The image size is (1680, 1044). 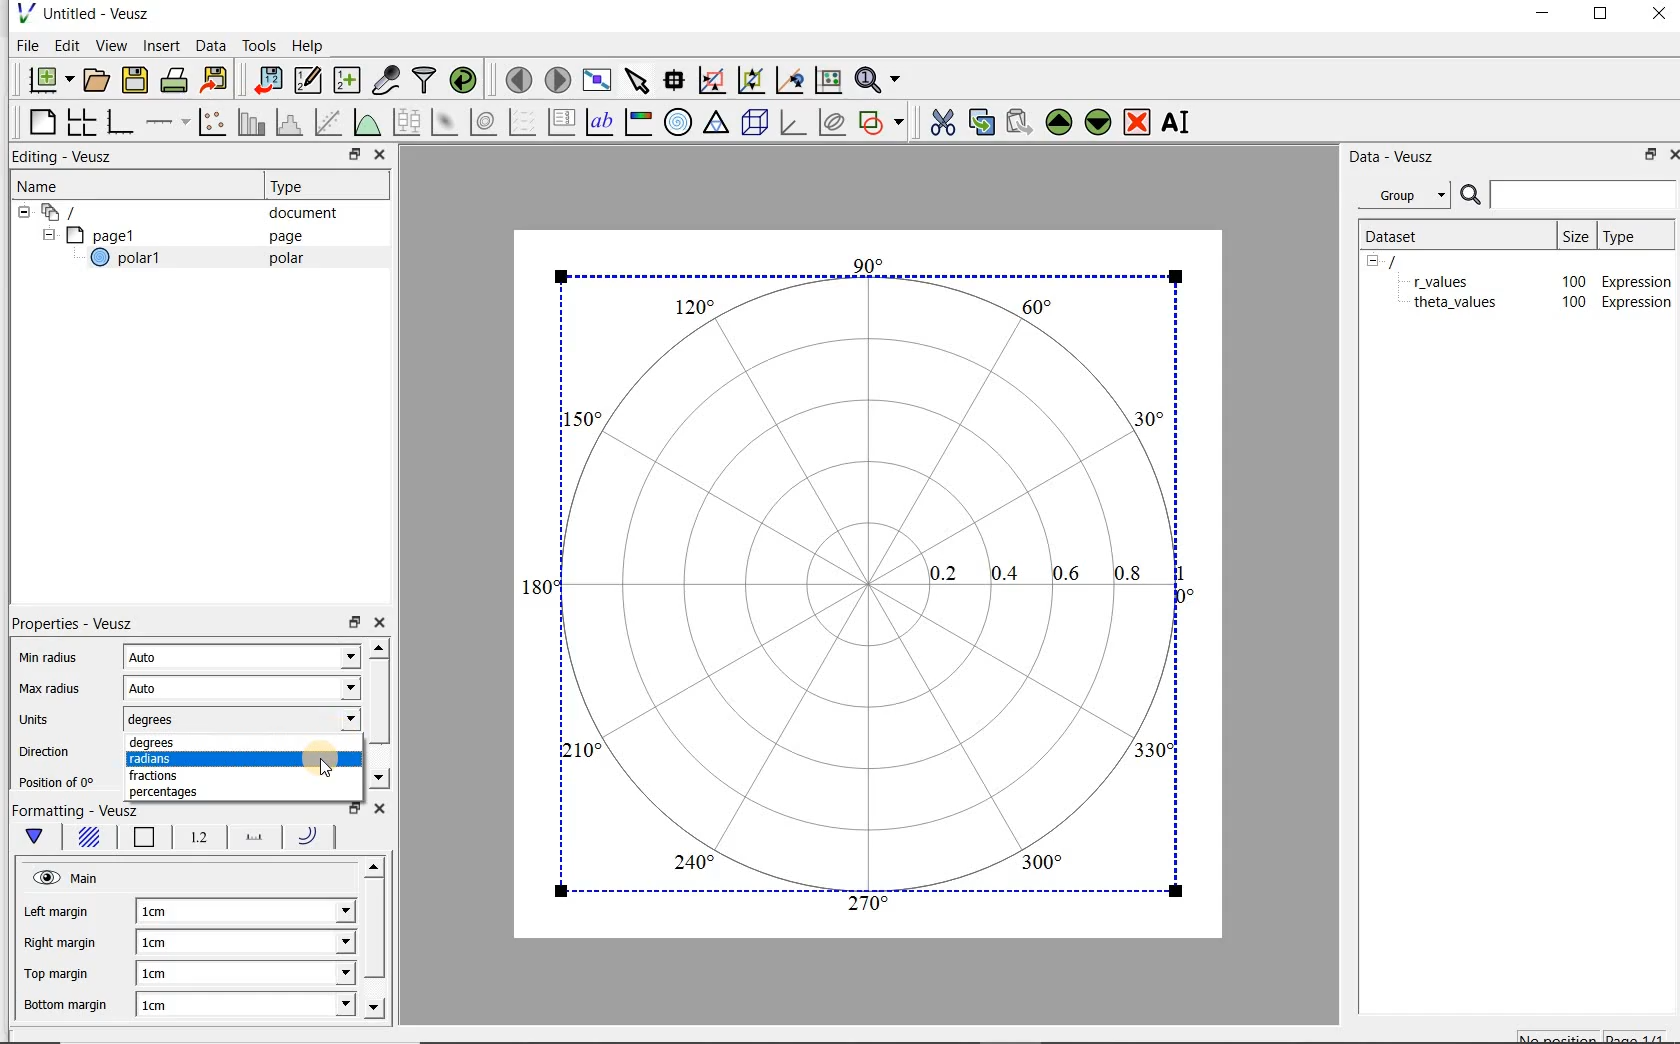 I want to click on 1cm, so click(x=162, y=944).